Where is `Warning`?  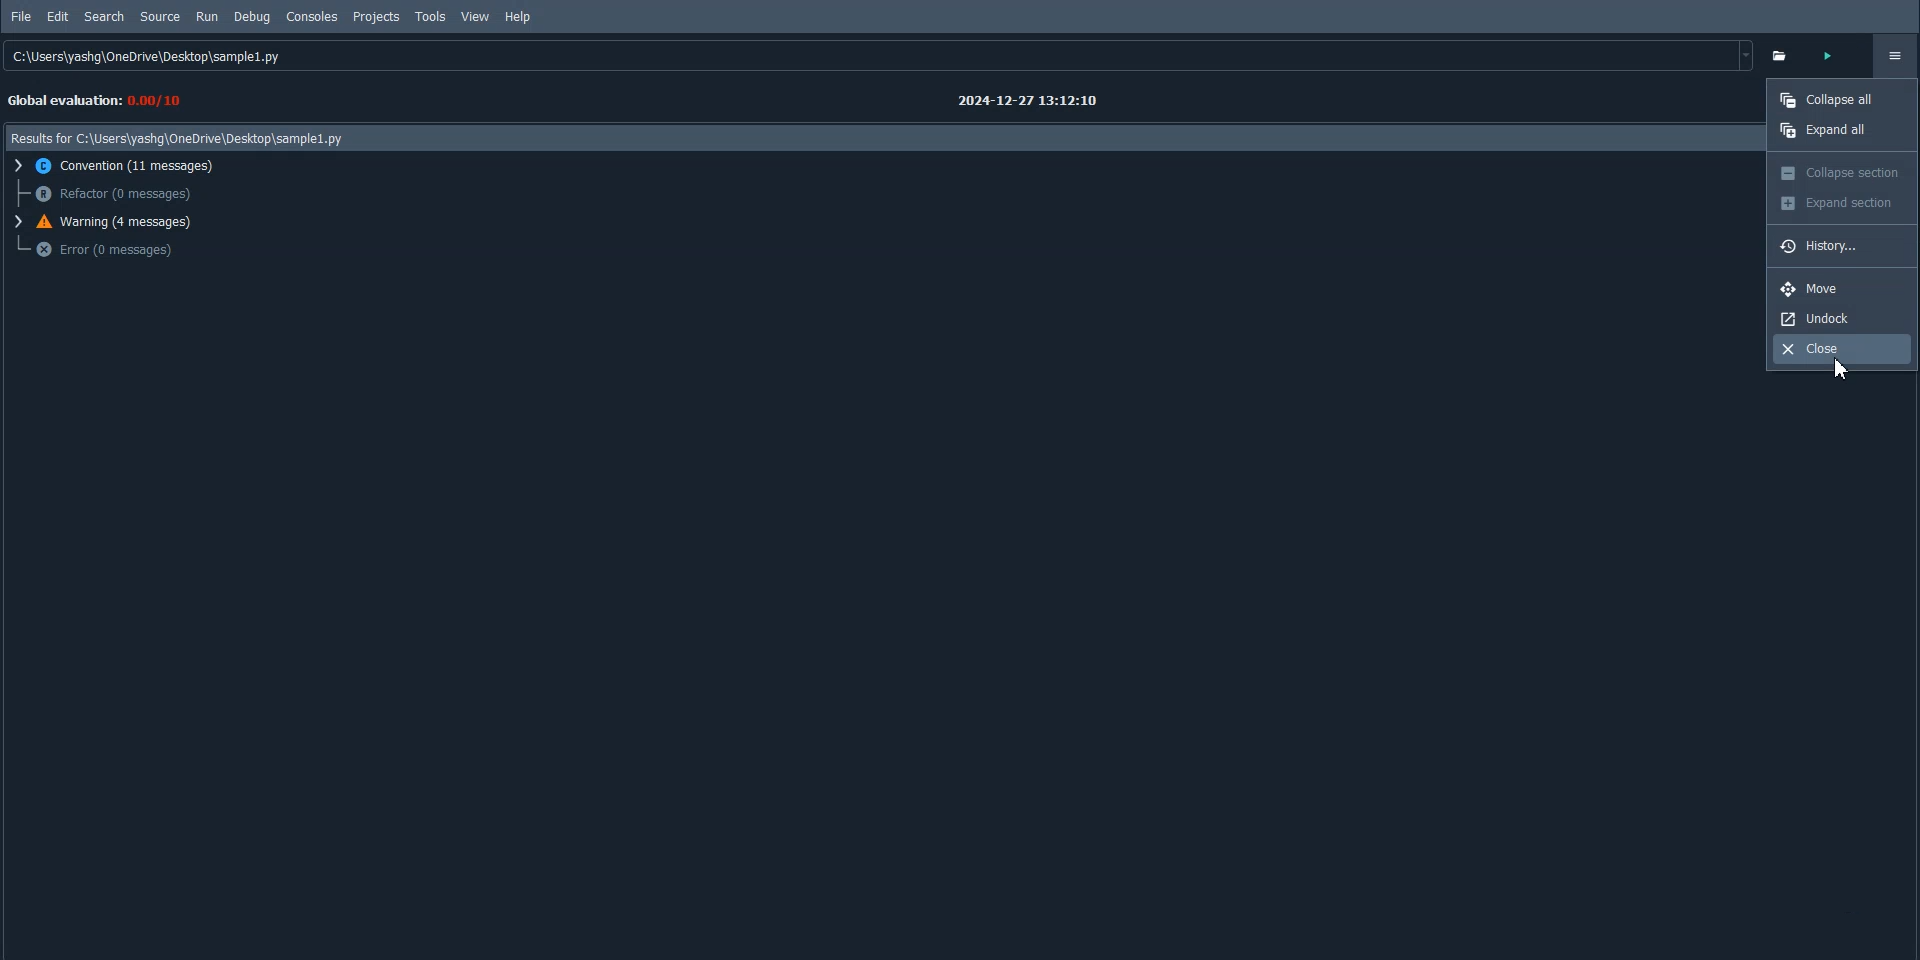 Warning is located at coordinates (112, 222).